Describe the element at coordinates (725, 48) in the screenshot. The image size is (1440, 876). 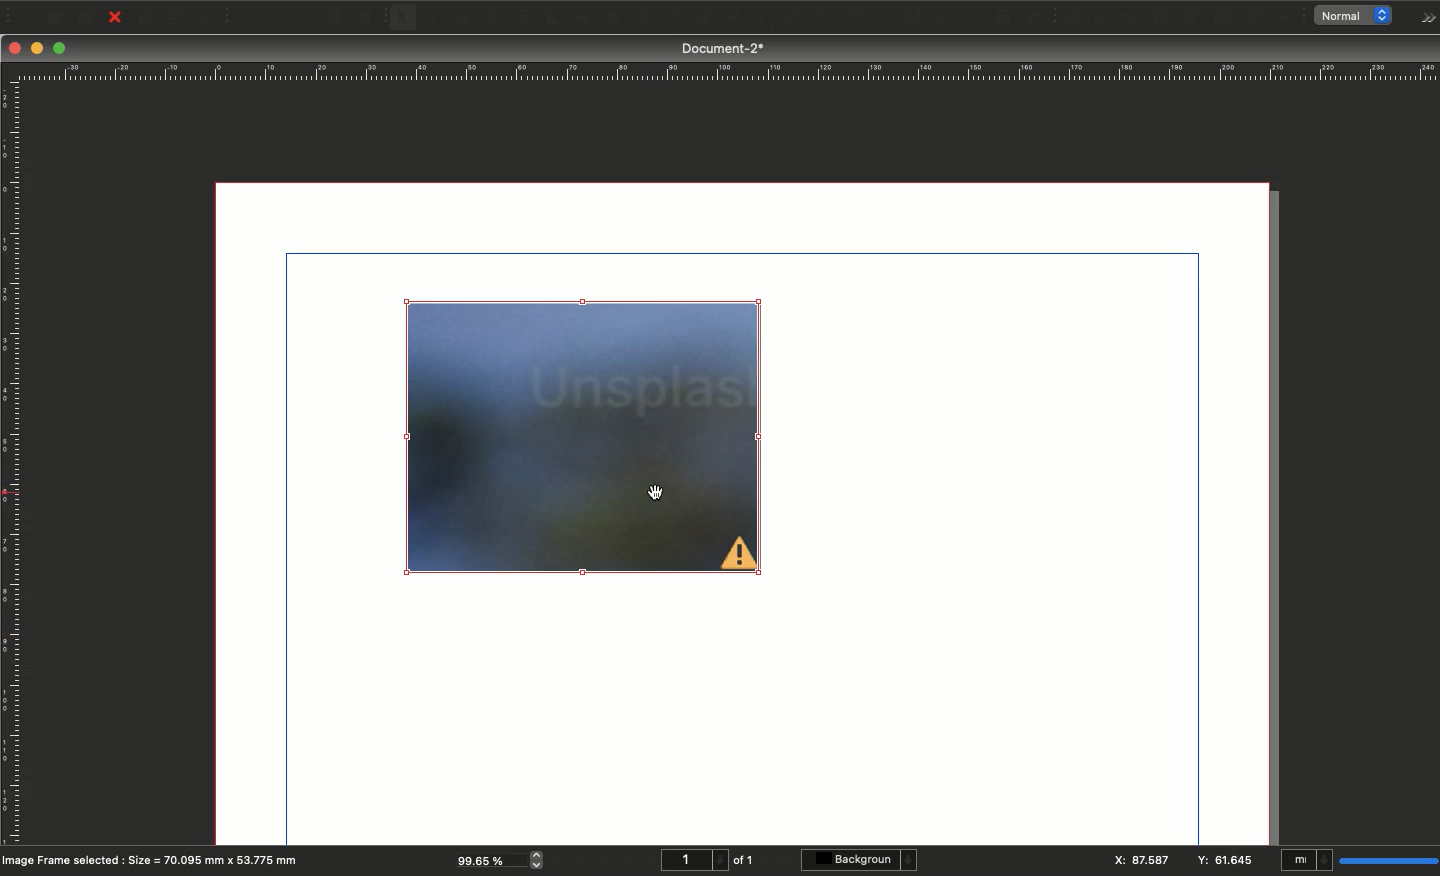
I see `Document-2*` at that location.